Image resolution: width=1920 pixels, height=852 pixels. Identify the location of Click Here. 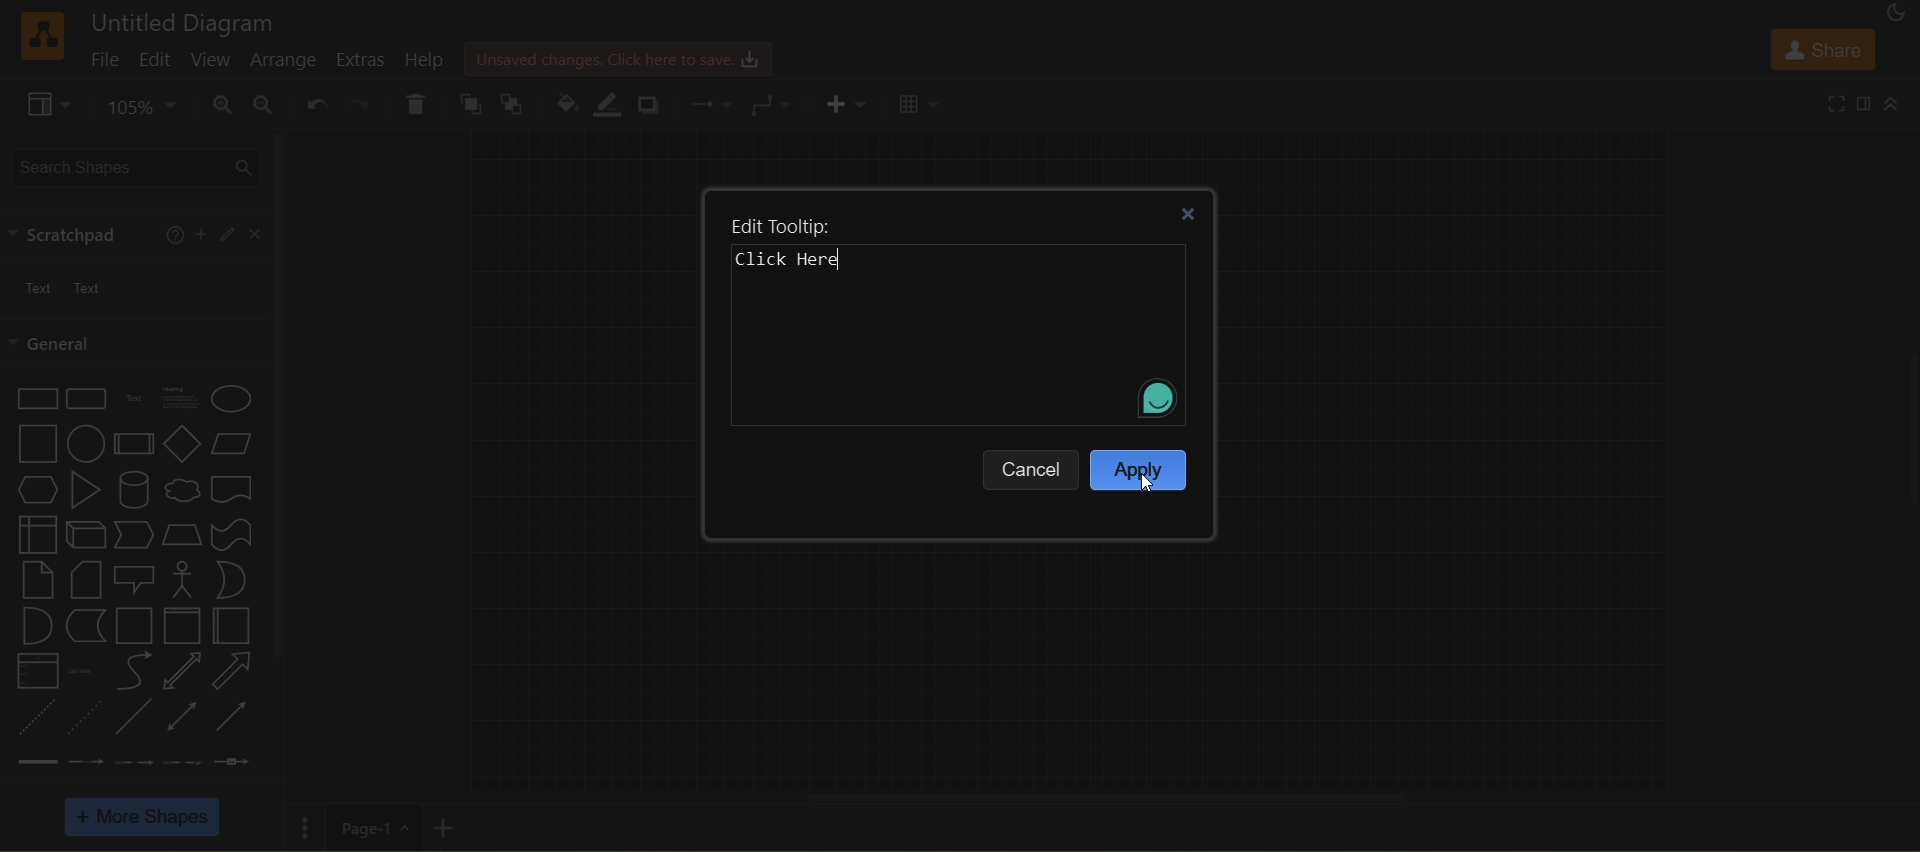
(794, 258).